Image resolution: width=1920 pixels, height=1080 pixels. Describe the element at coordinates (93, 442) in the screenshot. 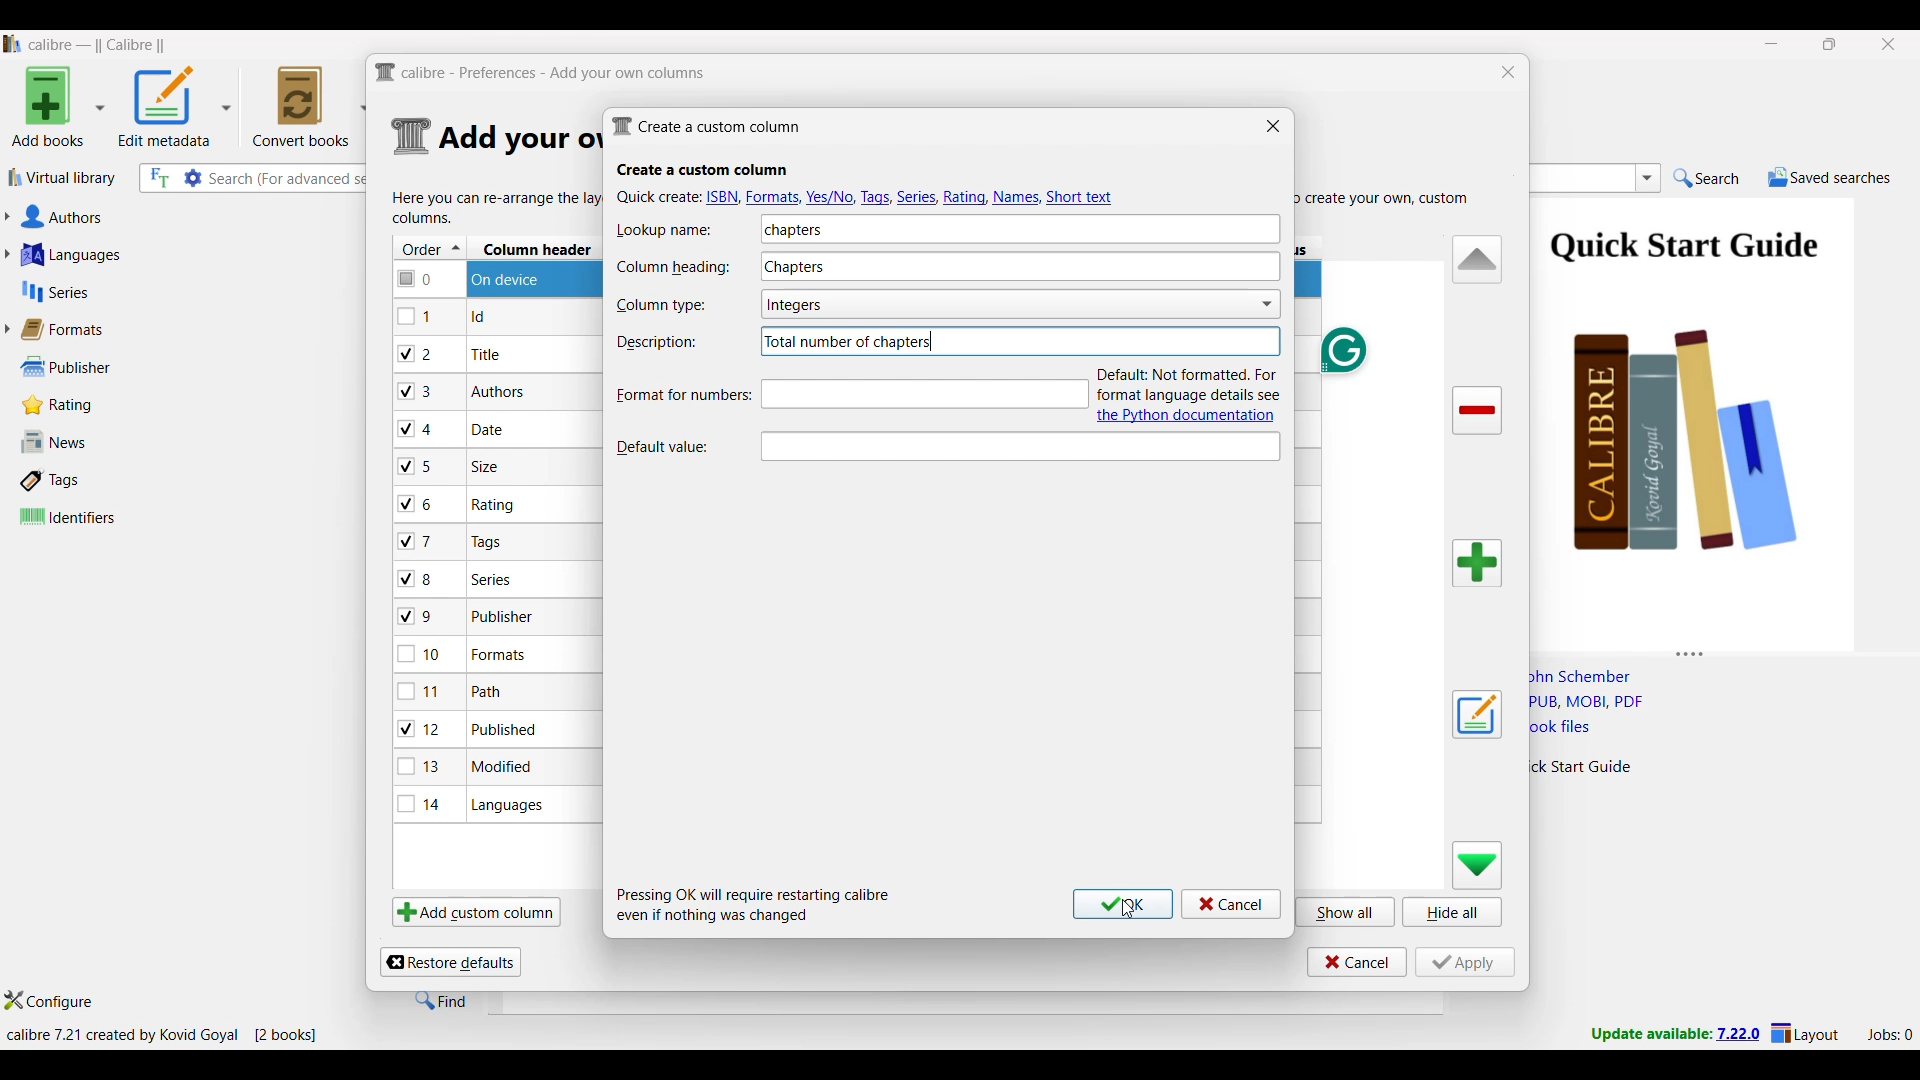

I see `News` at that location.